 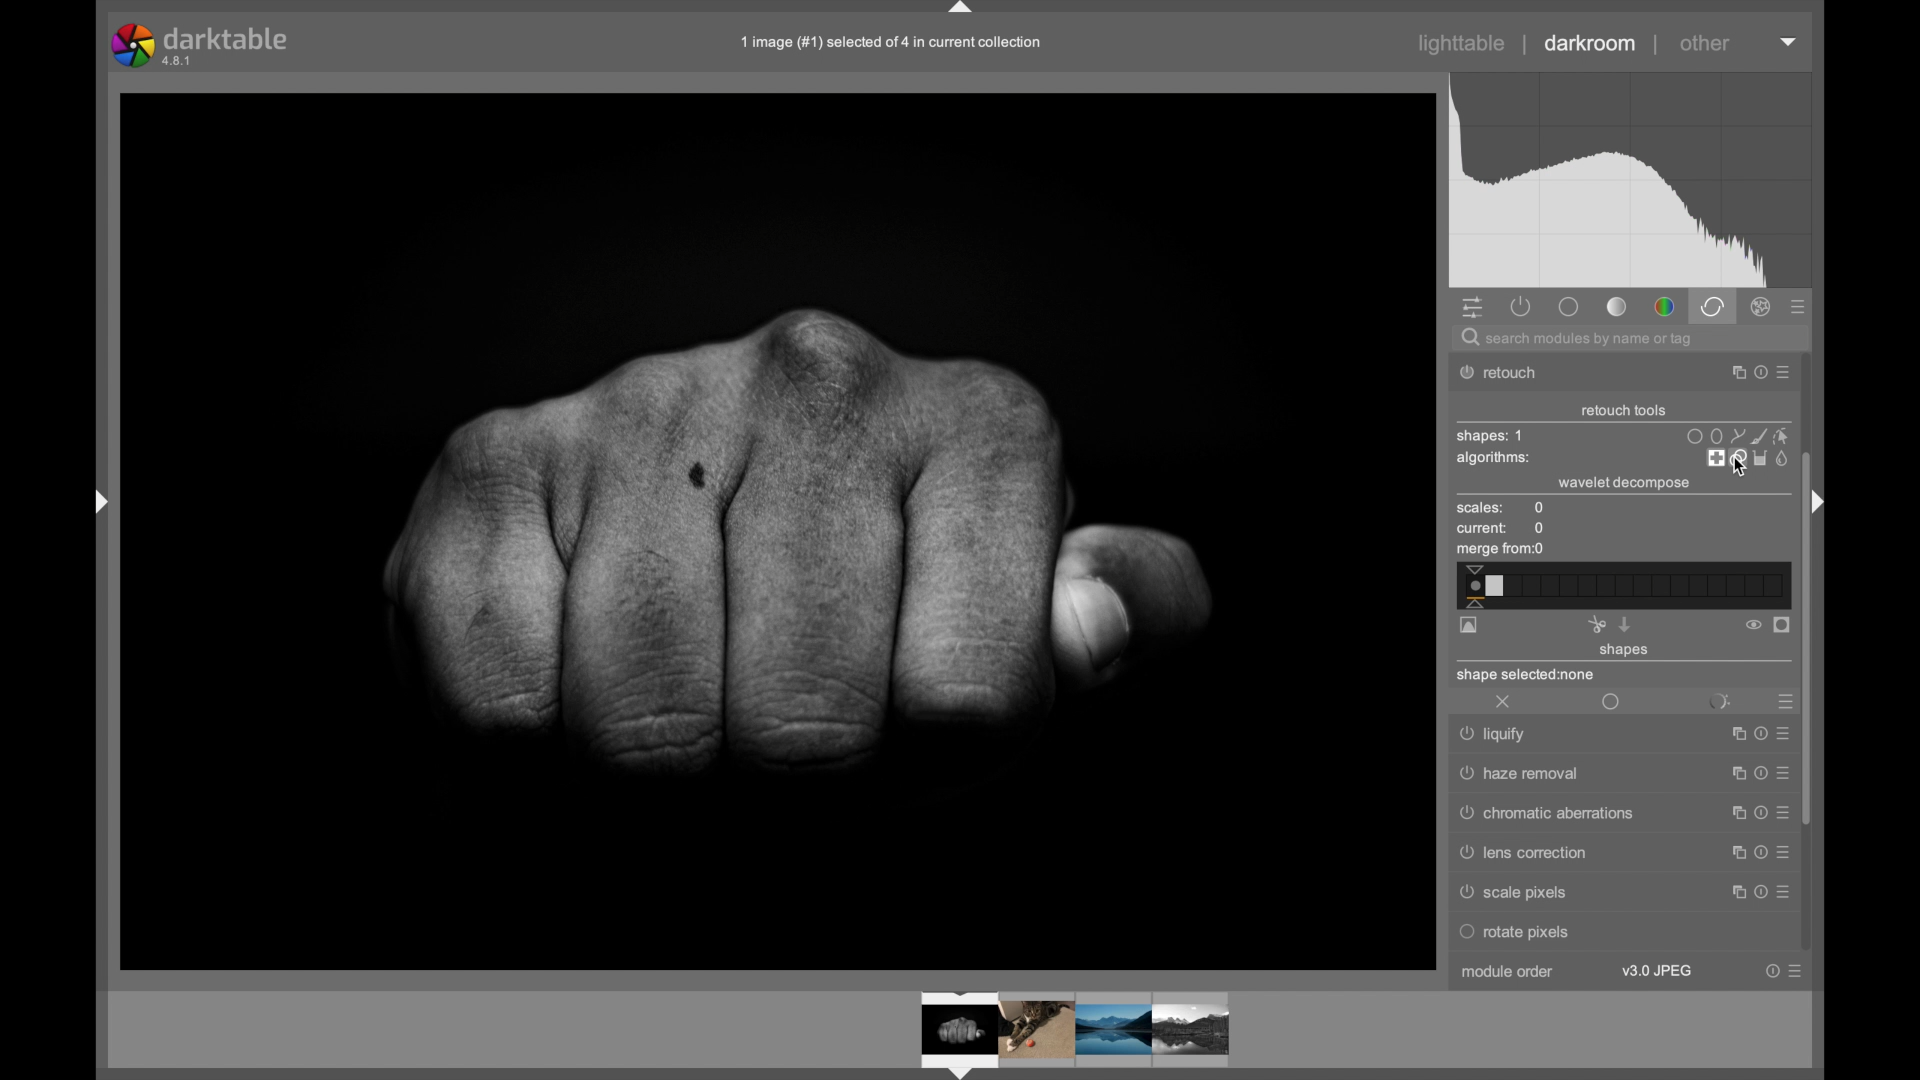 I want to click on more options, so click(x=1784, y=374).